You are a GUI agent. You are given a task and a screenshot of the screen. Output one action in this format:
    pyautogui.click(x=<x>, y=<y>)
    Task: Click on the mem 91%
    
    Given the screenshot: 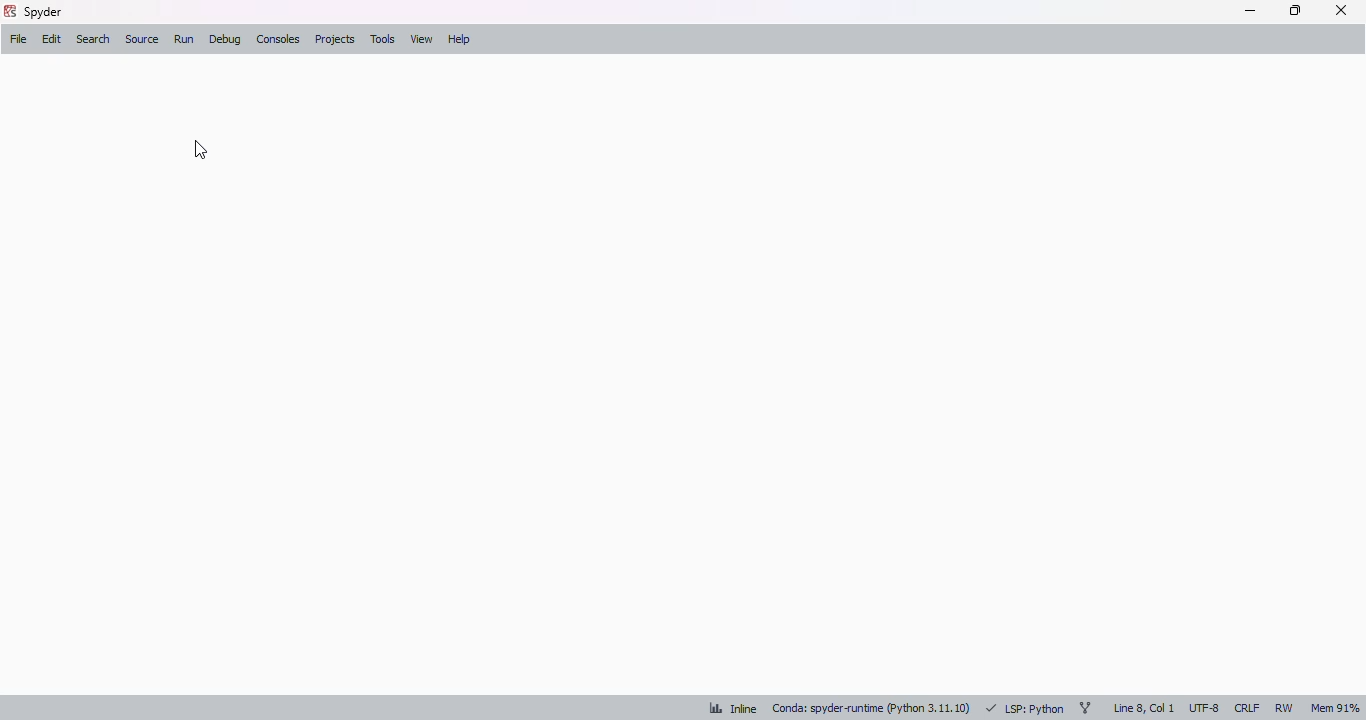 What is the action you would take?
    pyautogui.click(x=1335, y=708)
    